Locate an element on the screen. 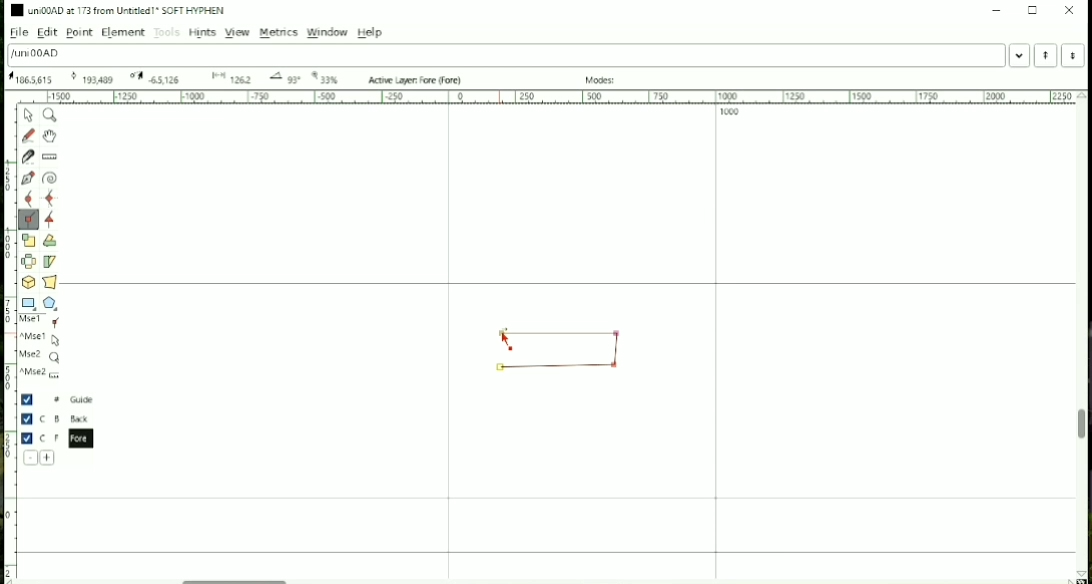 The width and height of the screenshot is (1092, 584). Polygon or star is located at coordinates (52, 303).